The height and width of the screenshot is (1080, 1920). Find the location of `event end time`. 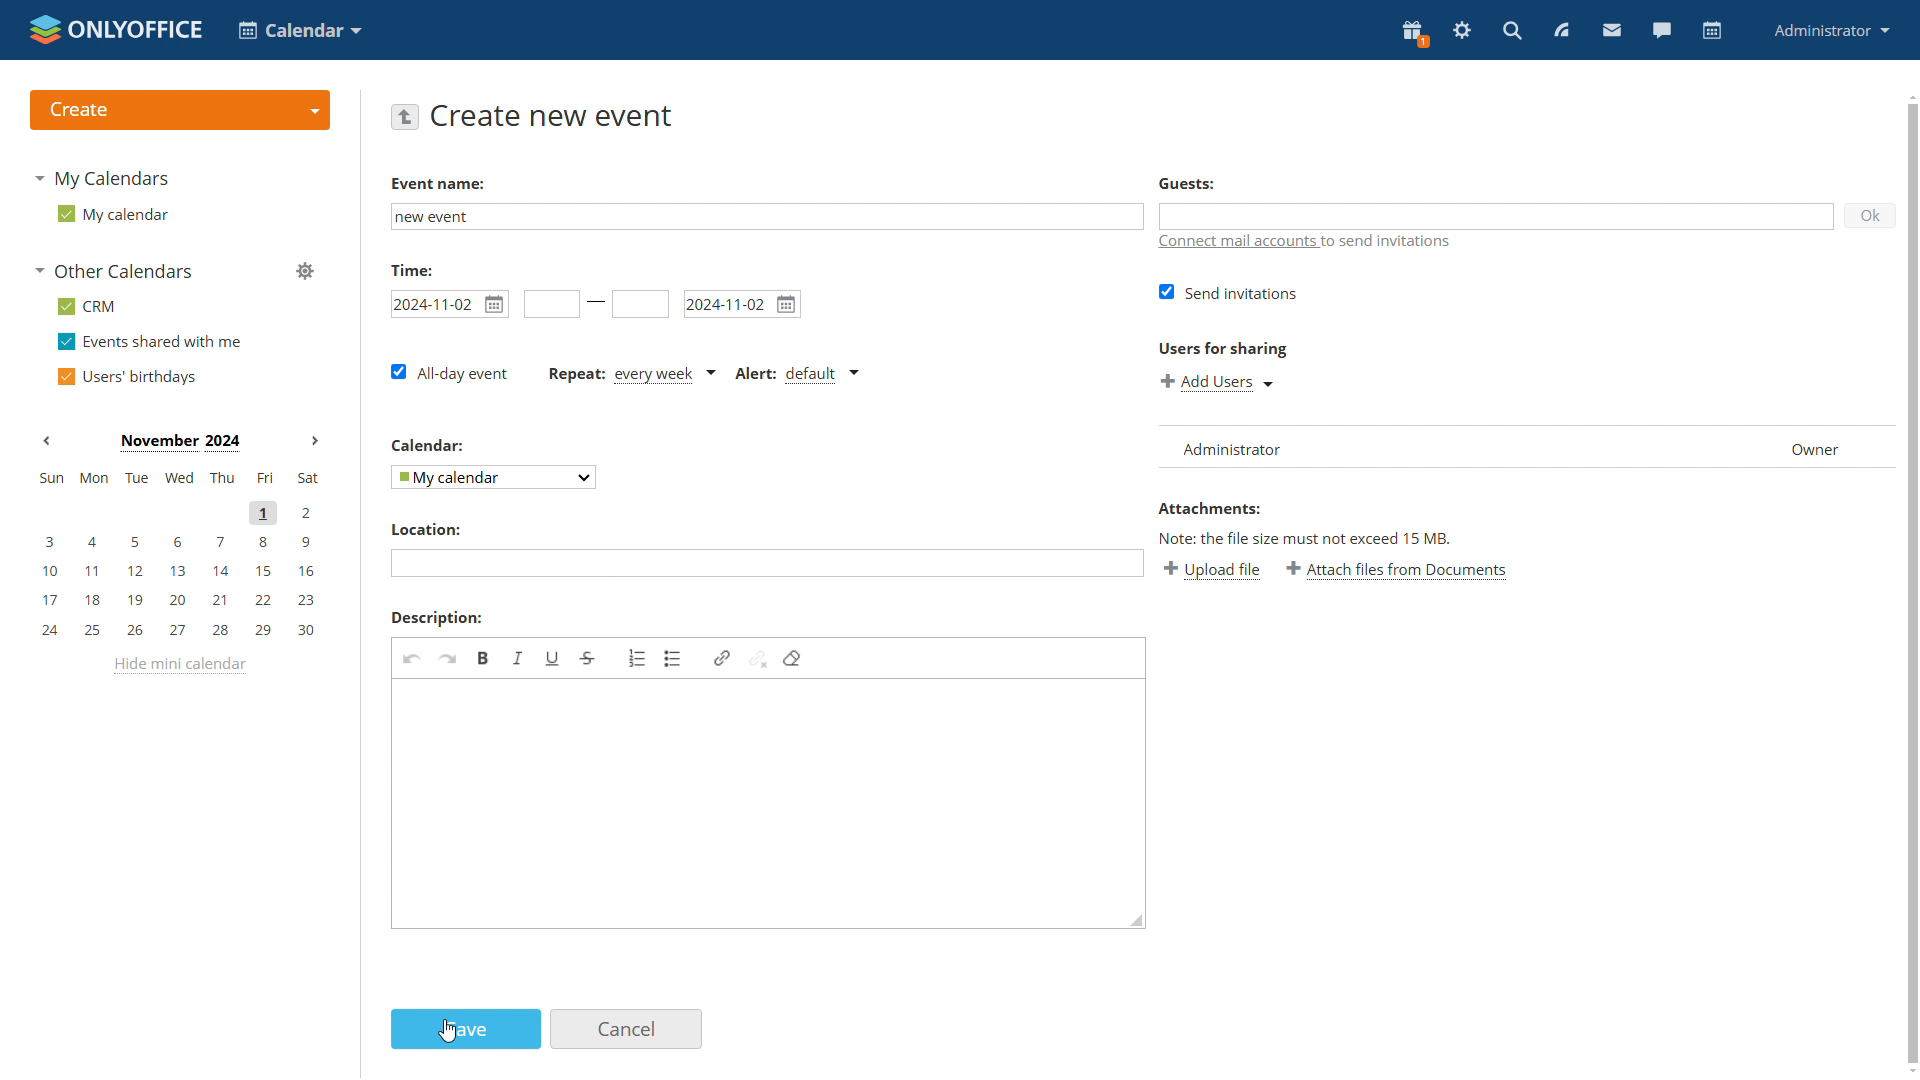

event end time is located at coordinates (640, 305).